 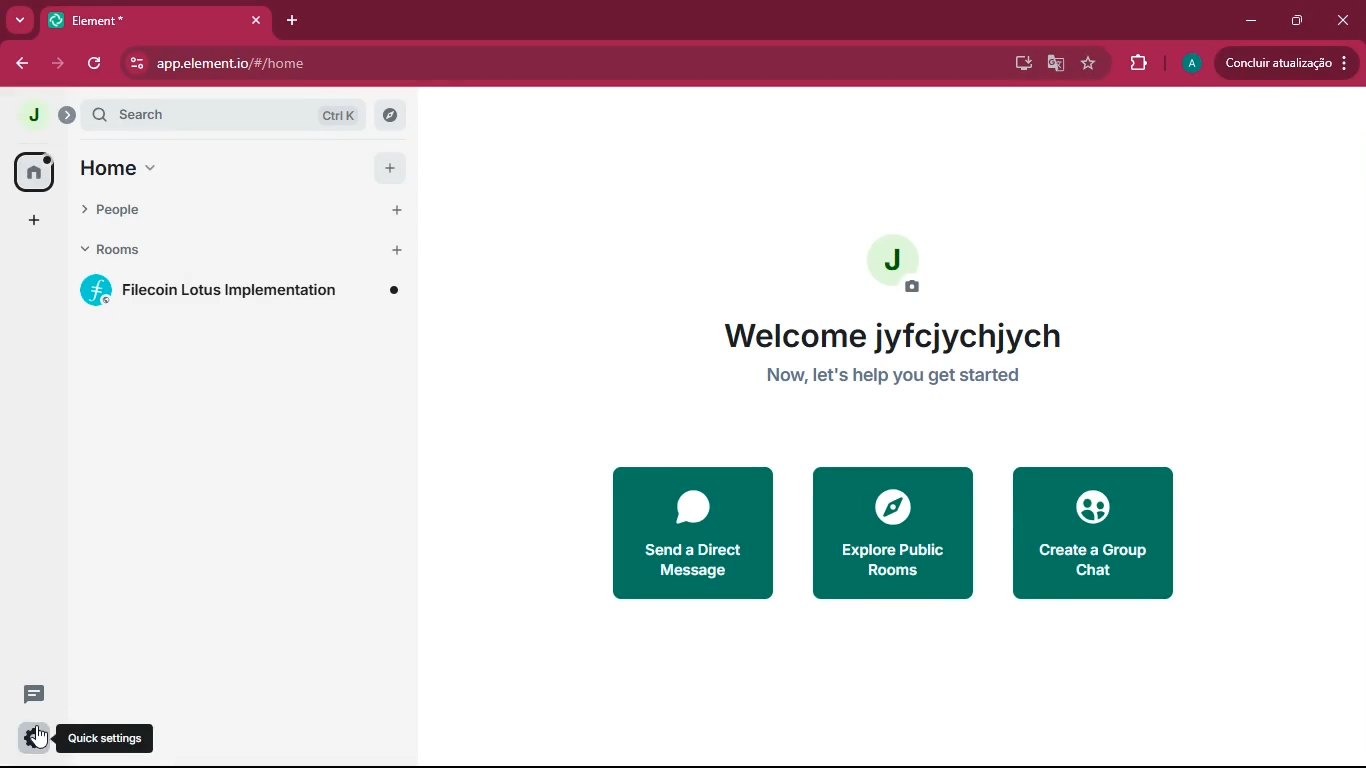 What do you see at coordinates (893, 335) in the screenshot?
I see `Welcome jyfcjychjych` at bounding box center [893, 335].